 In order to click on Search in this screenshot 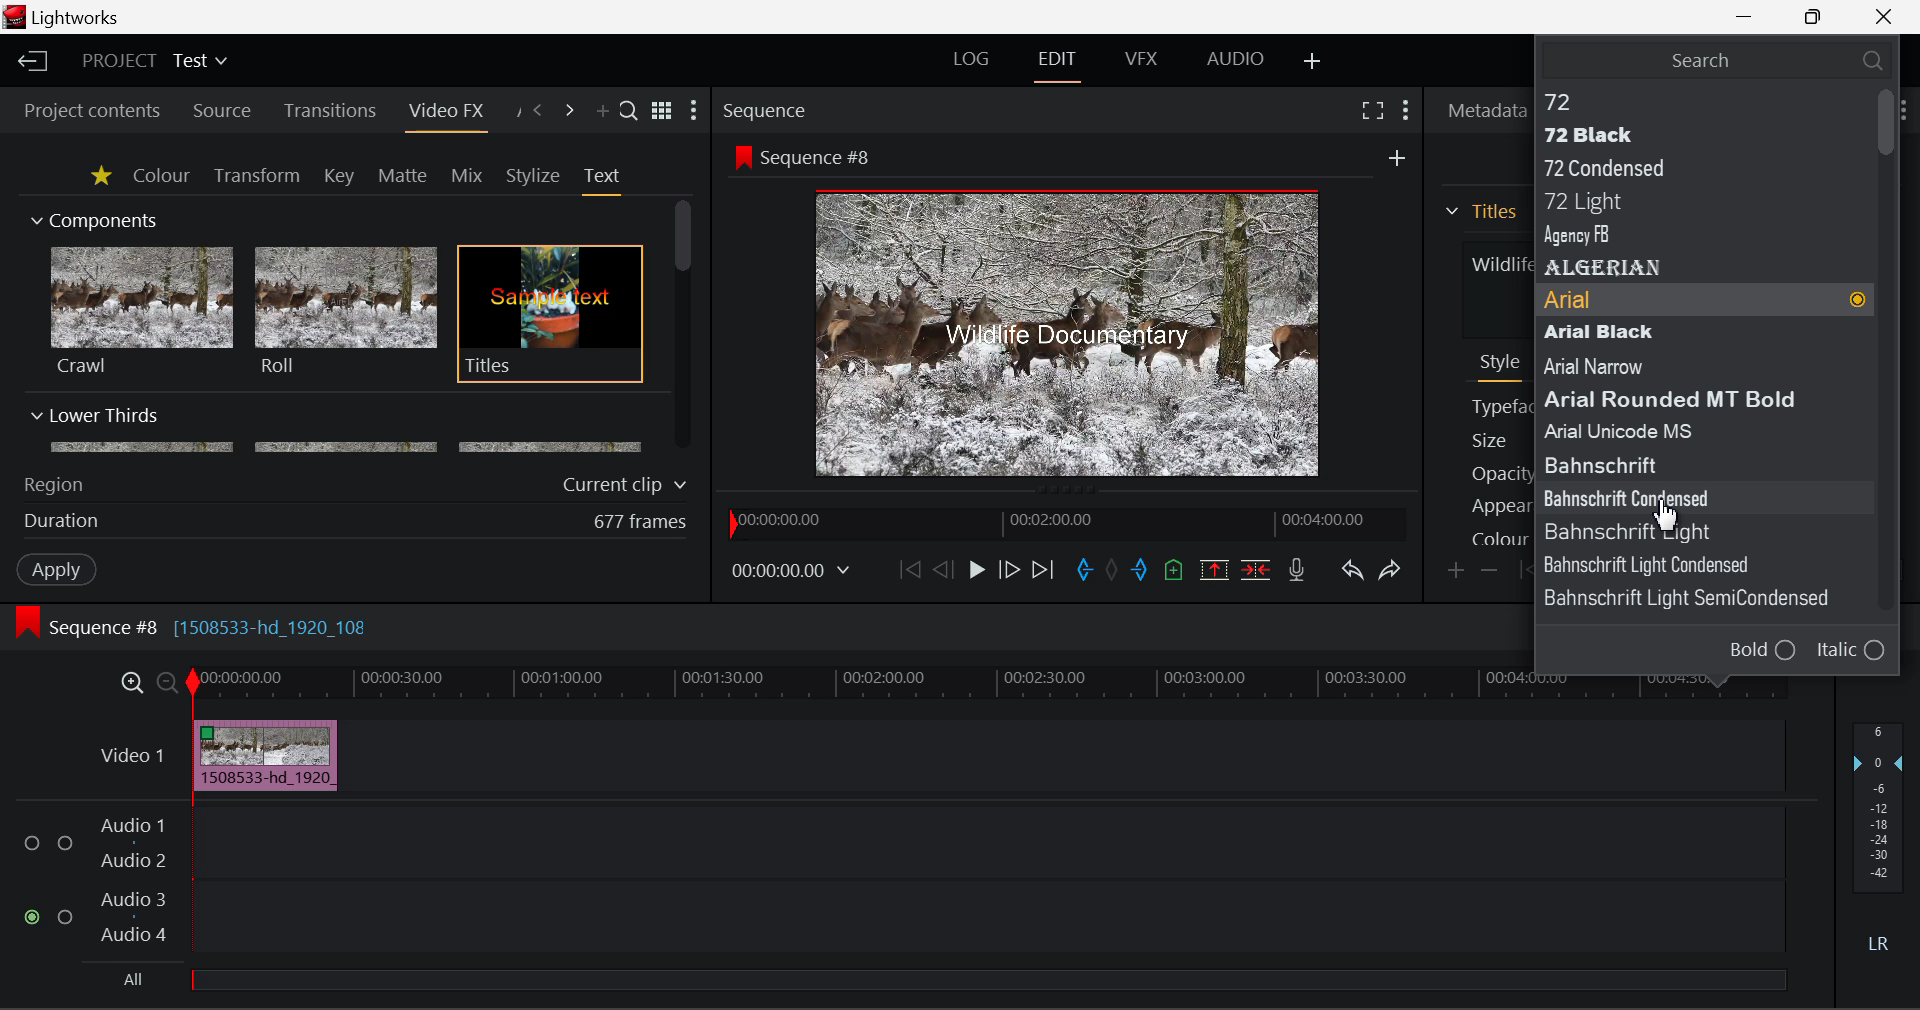, I will do `click(630, 109)`.